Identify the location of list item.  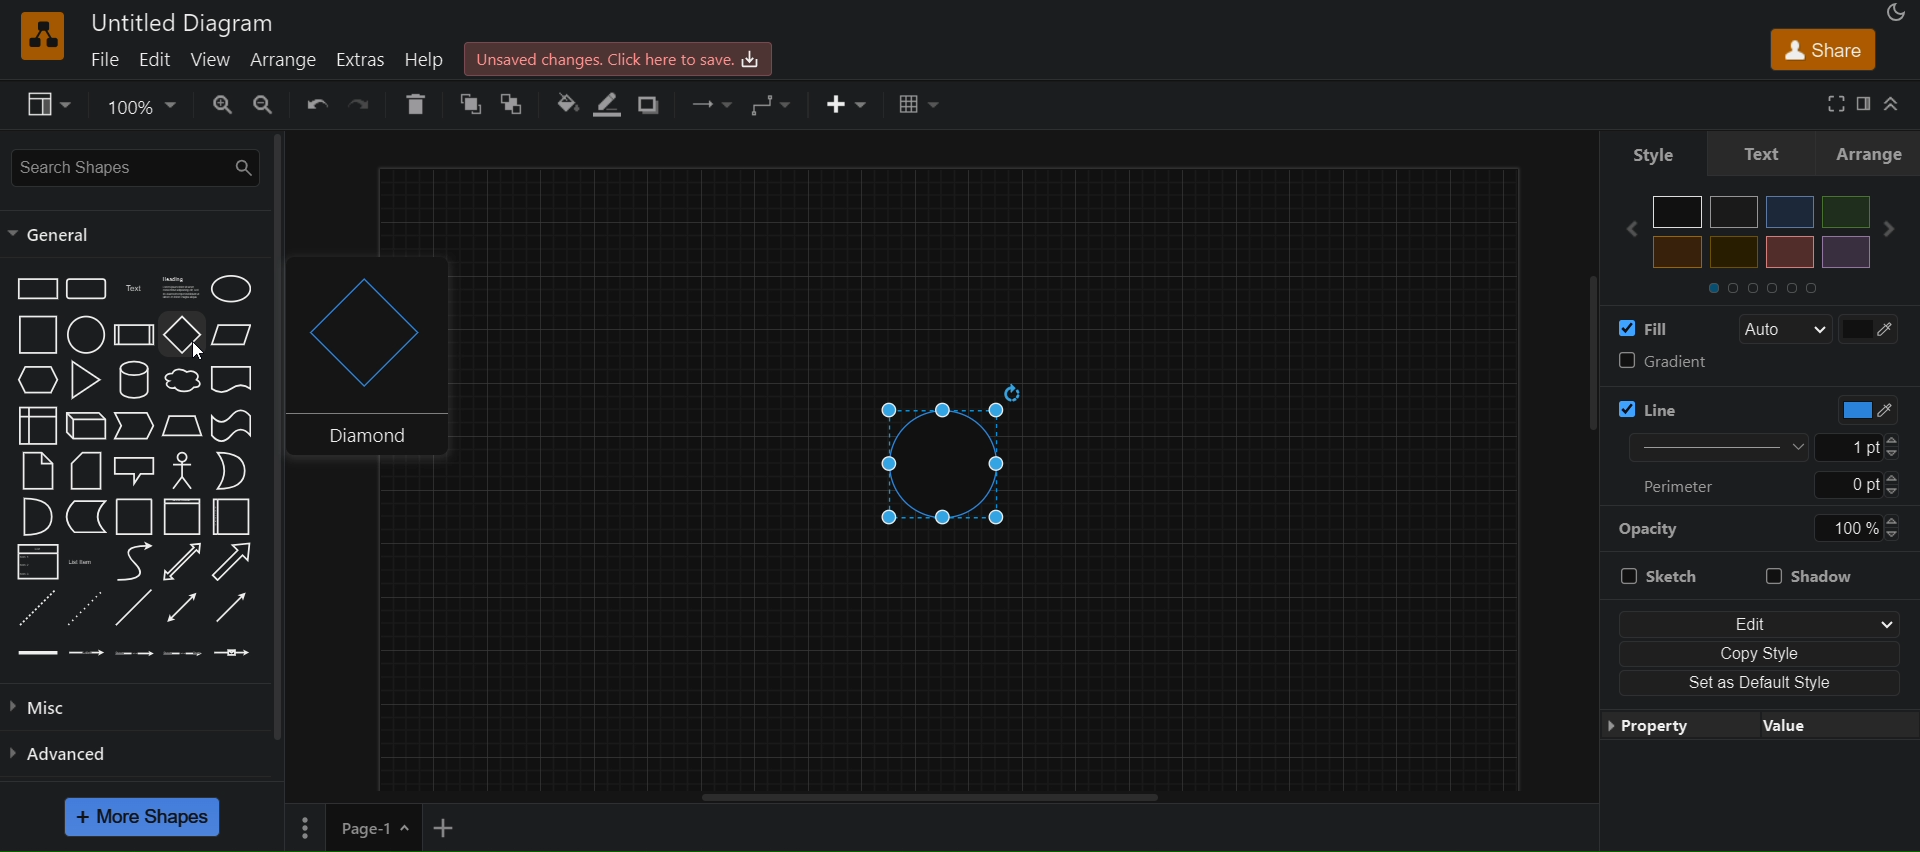
(84, 562).